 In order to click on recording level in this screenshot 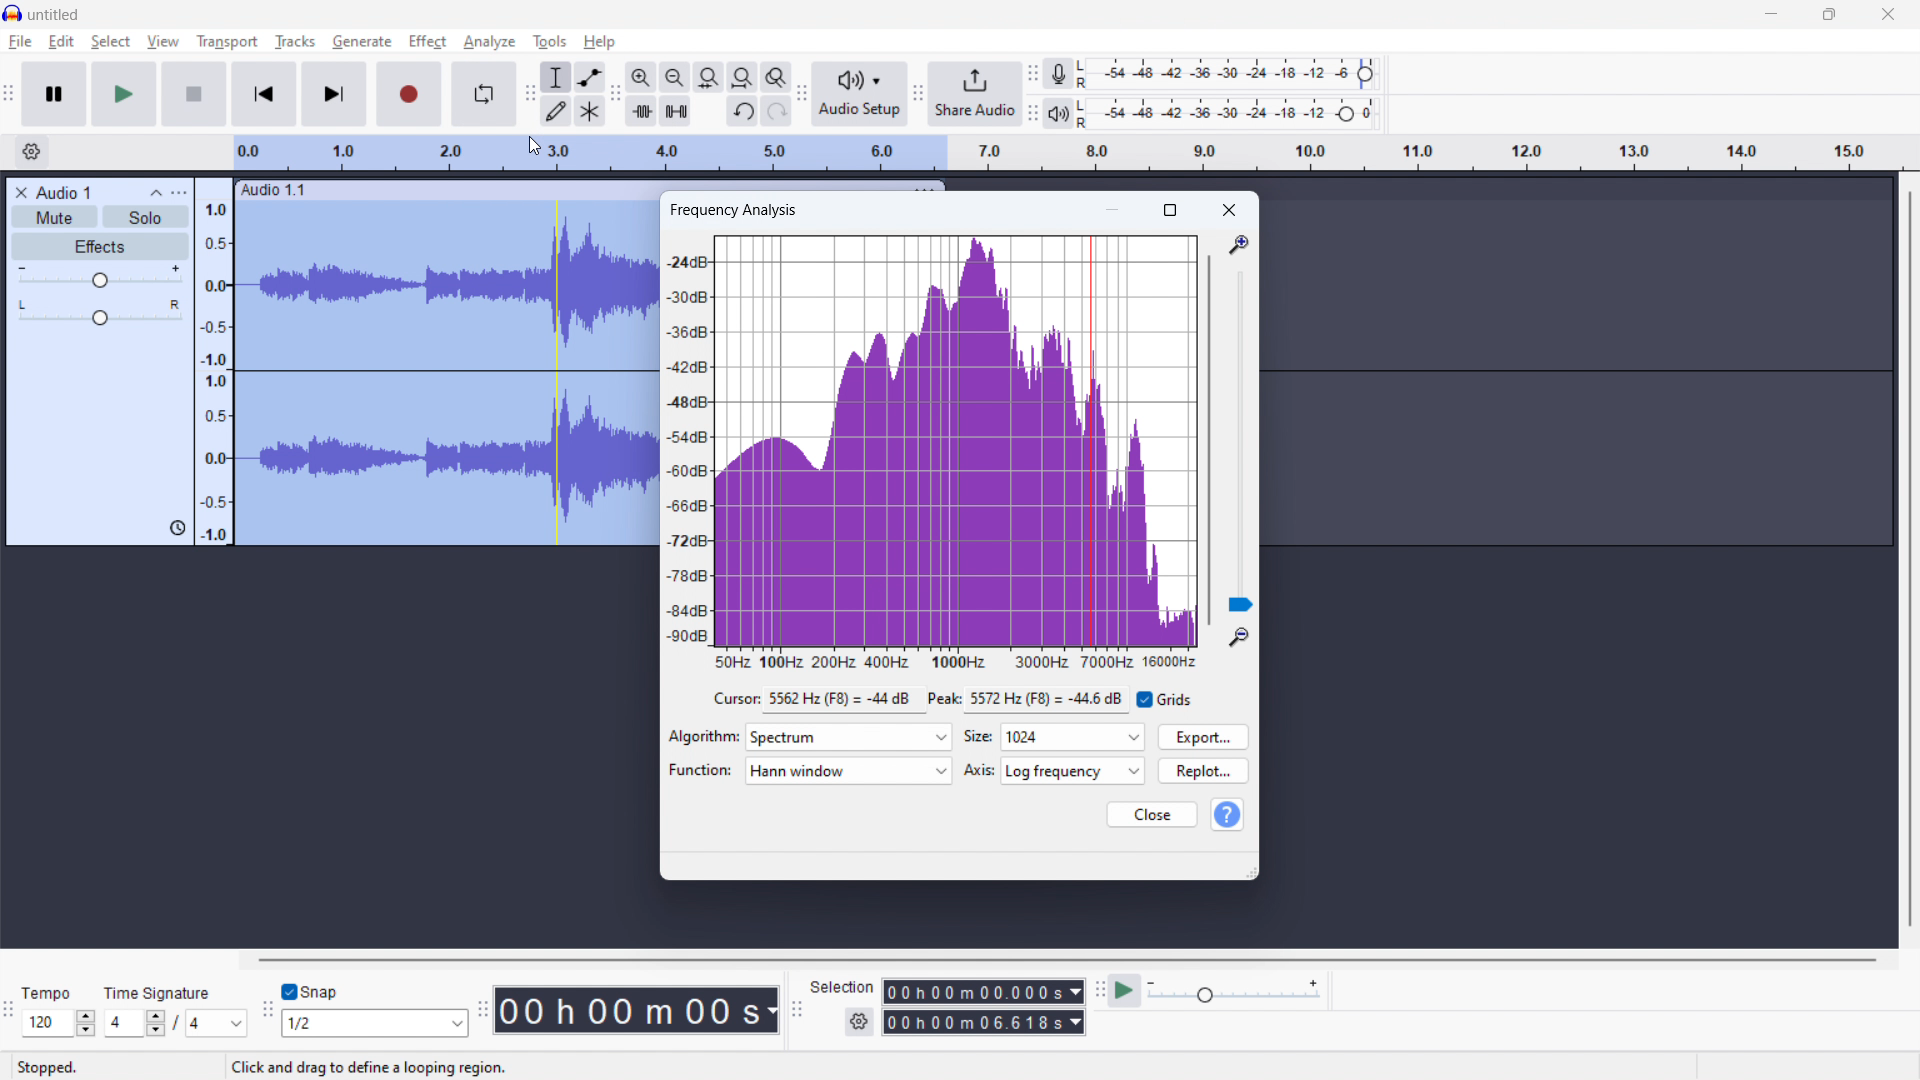, I will do `click(1233, 75)`.